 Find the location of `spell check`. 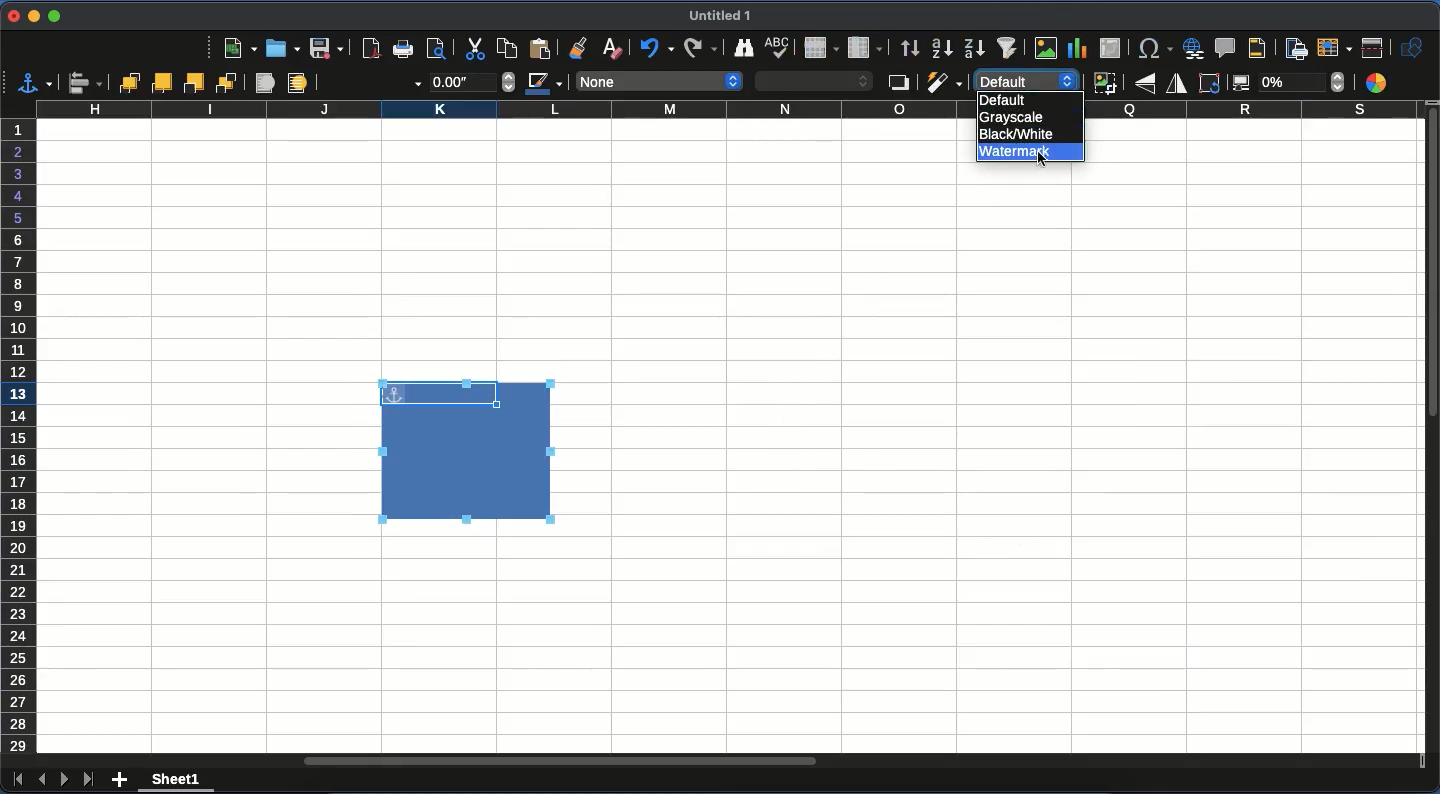

spell check is located at coordinates (780, 48).